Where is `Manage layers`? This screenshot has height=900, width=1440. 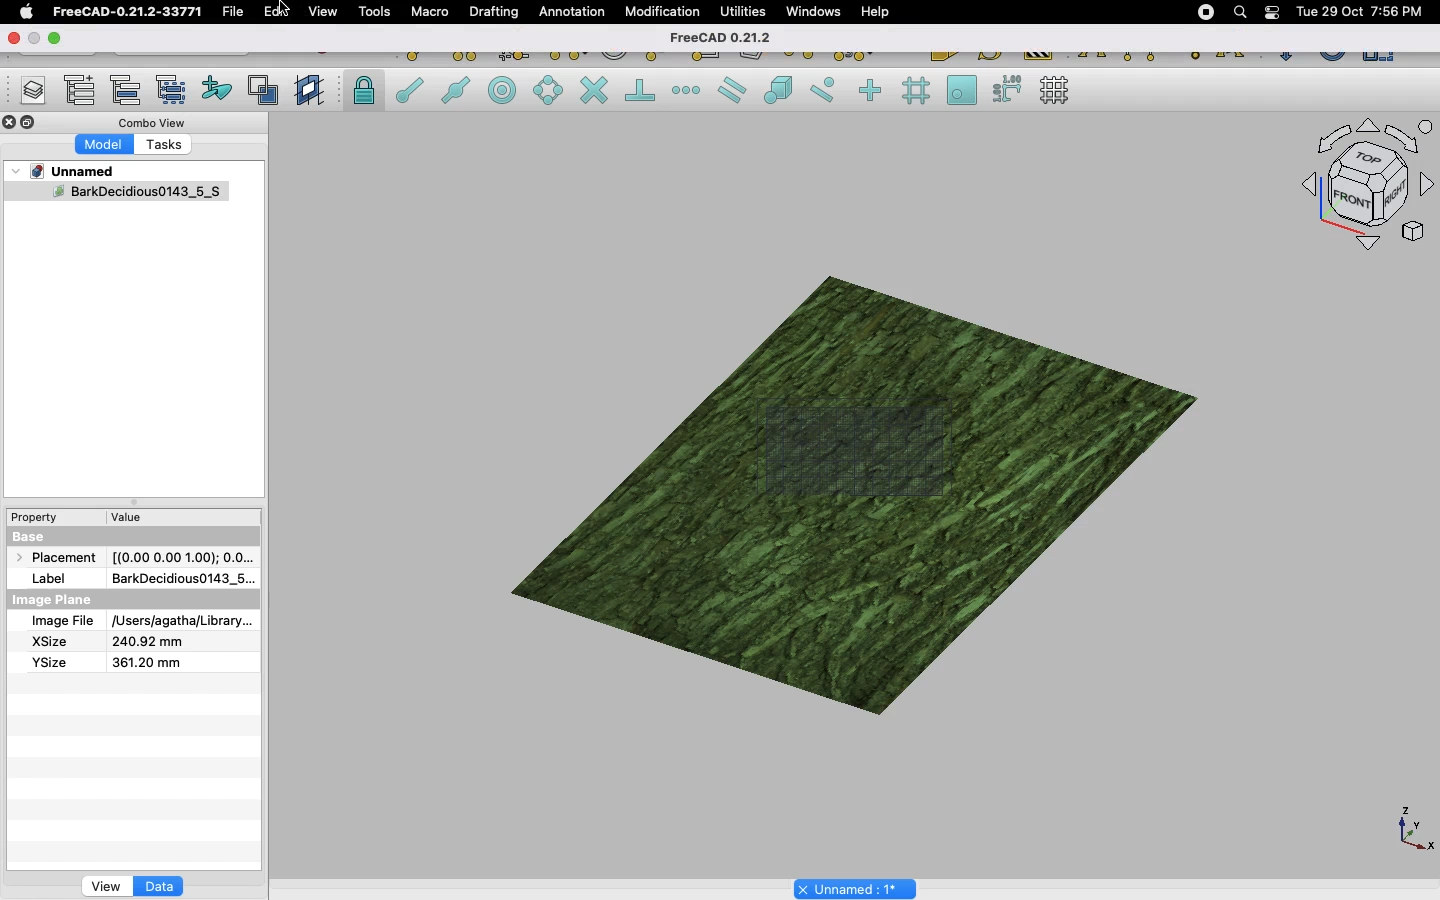 Manage layers is located at coordinates (26, 92).